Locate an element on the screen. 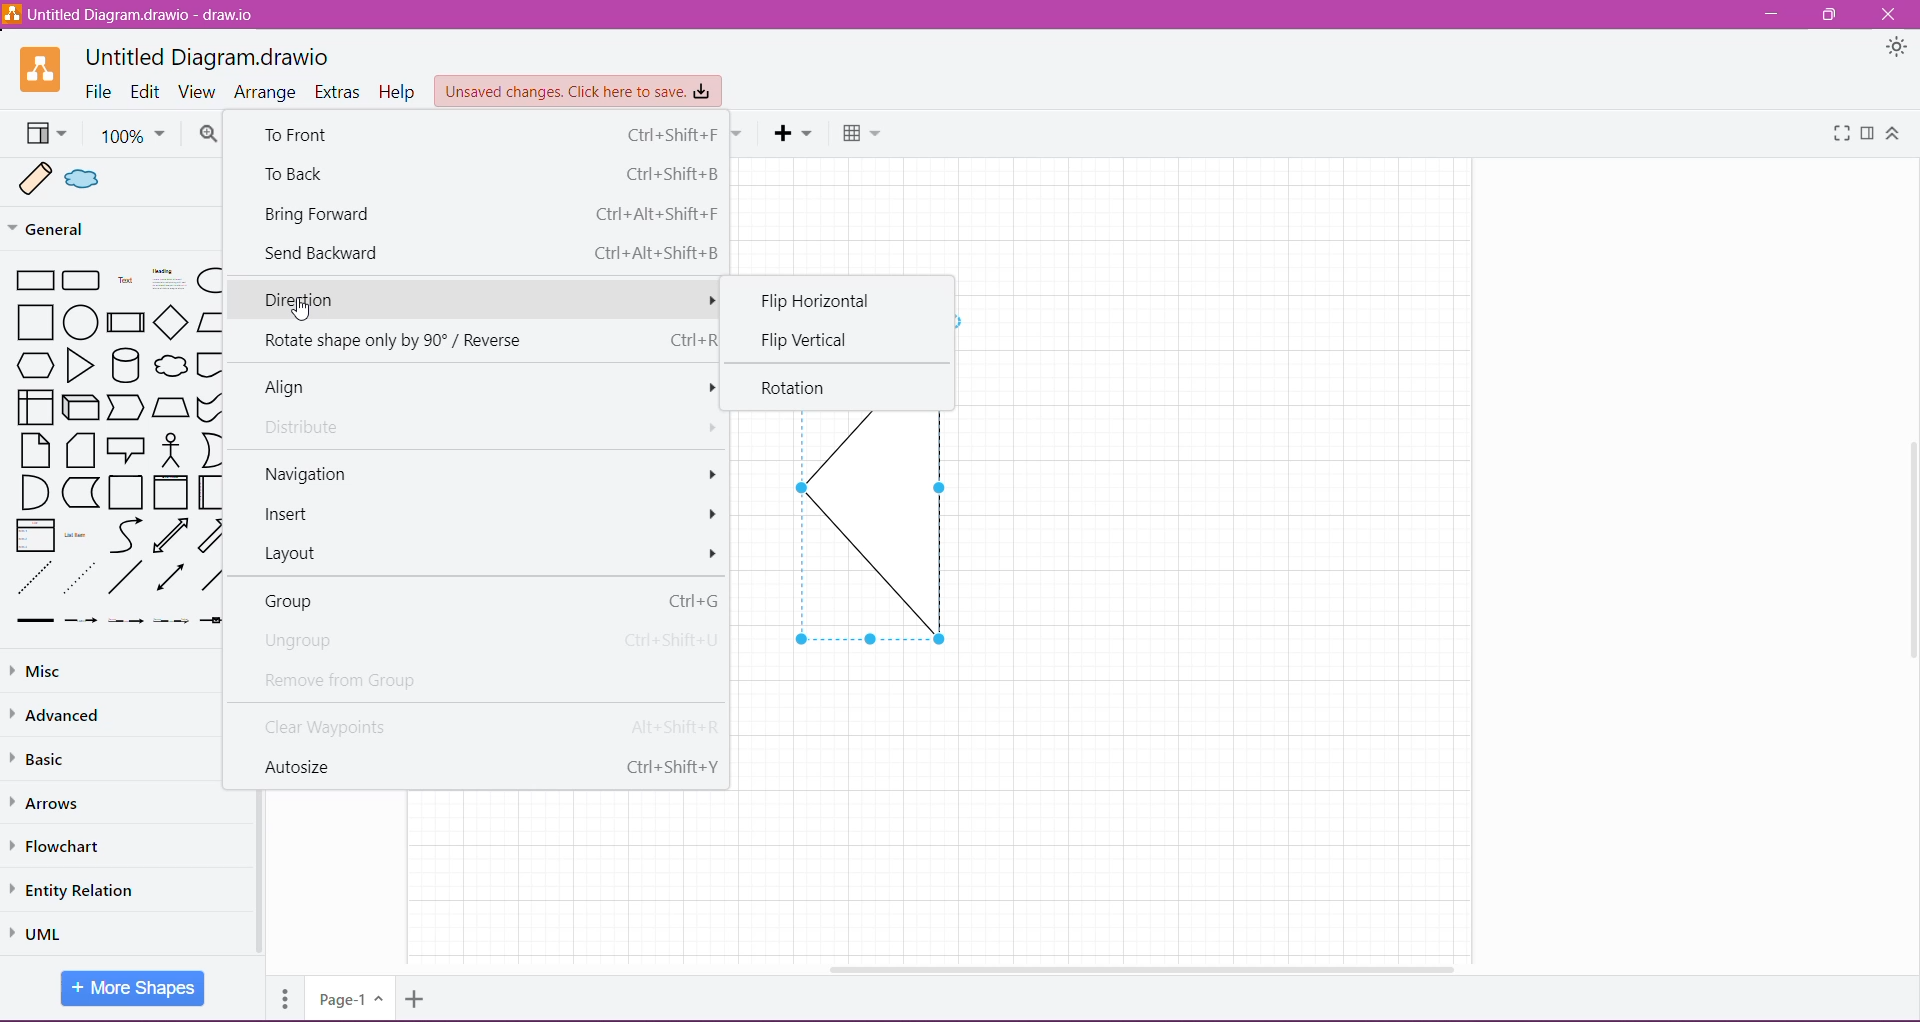 The height and width of the screenshot is (1022, 1920). To Back Ctrl+Shift+B is located at coordinates (492, 176).